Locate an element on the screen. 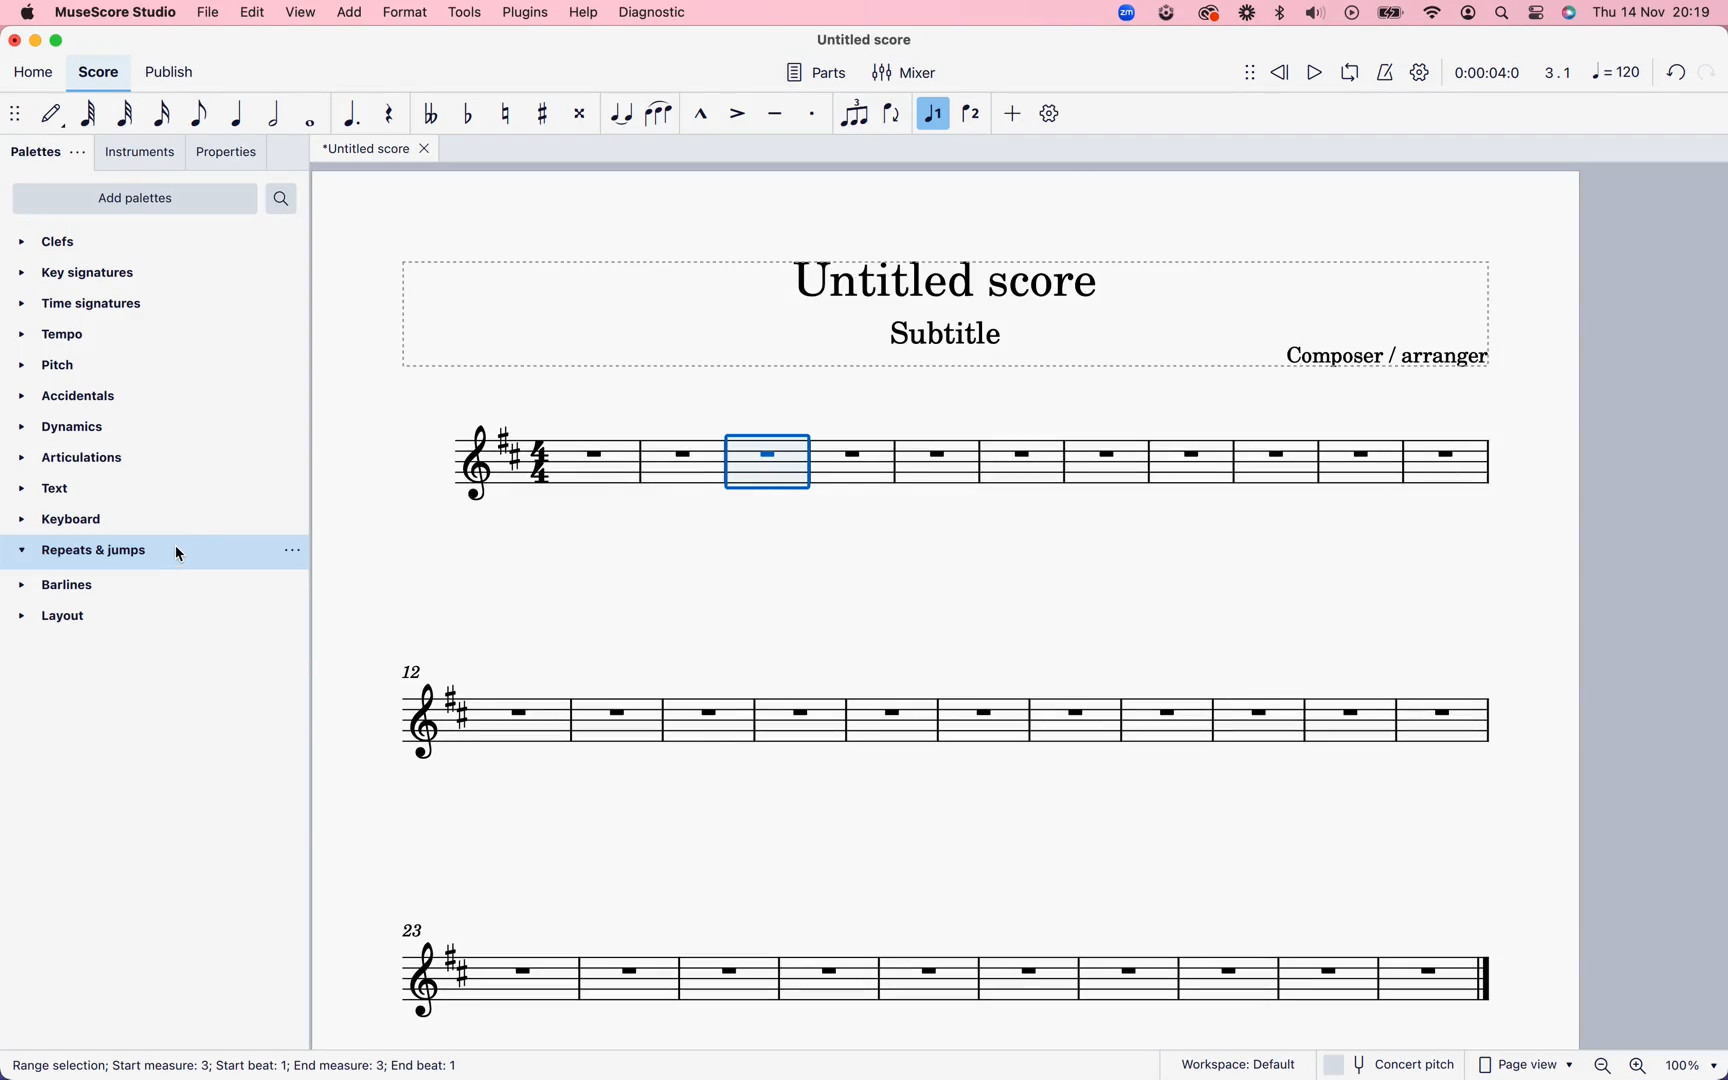 The height and width of the screenshot is (1080, 1728). maximize is located at coordinates (62, 41).